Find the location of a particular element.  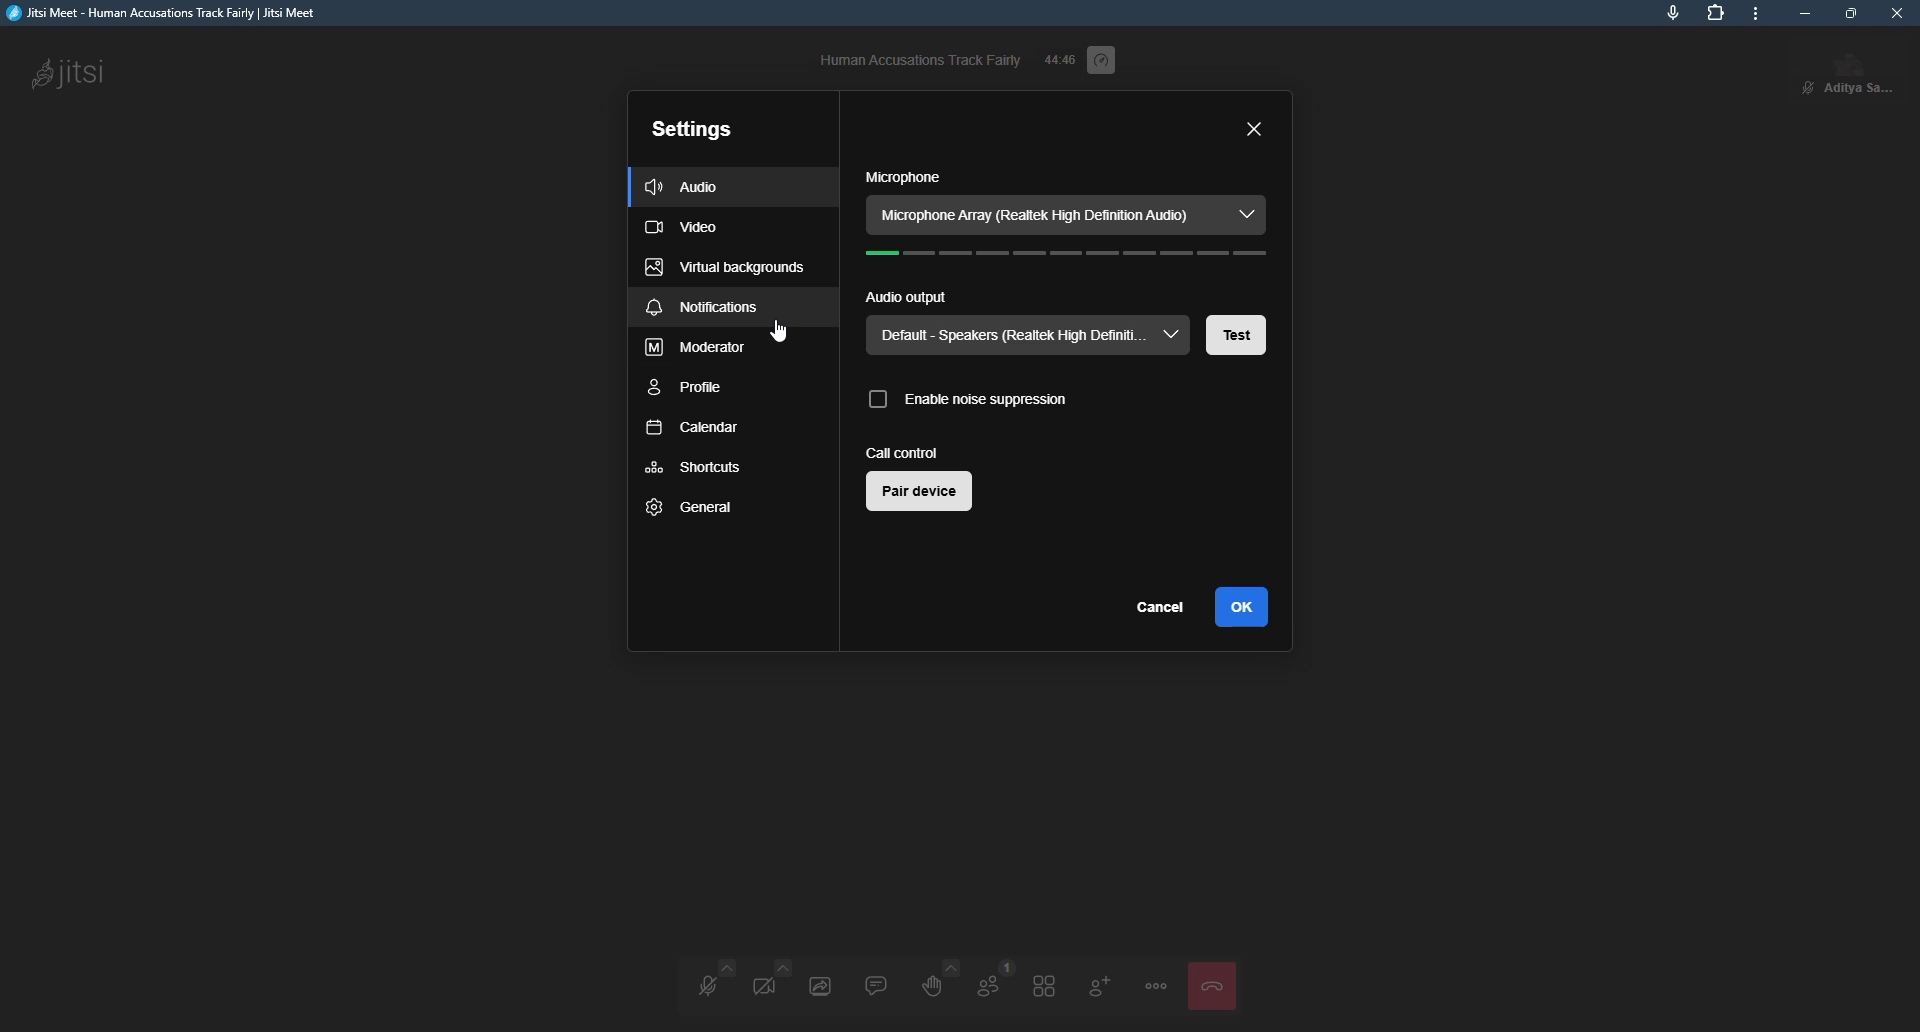

virtual backgrounds is located at coordinates (723, 268).